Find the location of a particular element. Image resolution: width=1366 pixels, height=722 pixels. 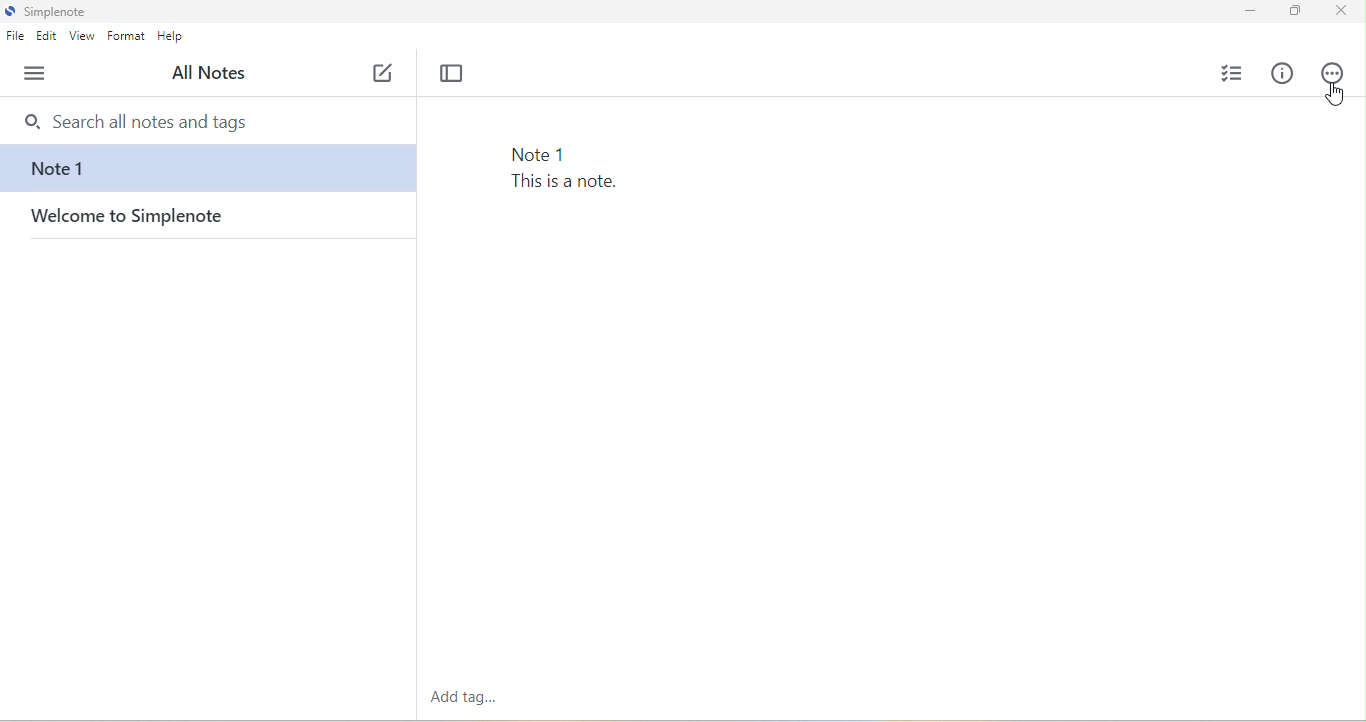

all notes is located at coordinates (211, 74).